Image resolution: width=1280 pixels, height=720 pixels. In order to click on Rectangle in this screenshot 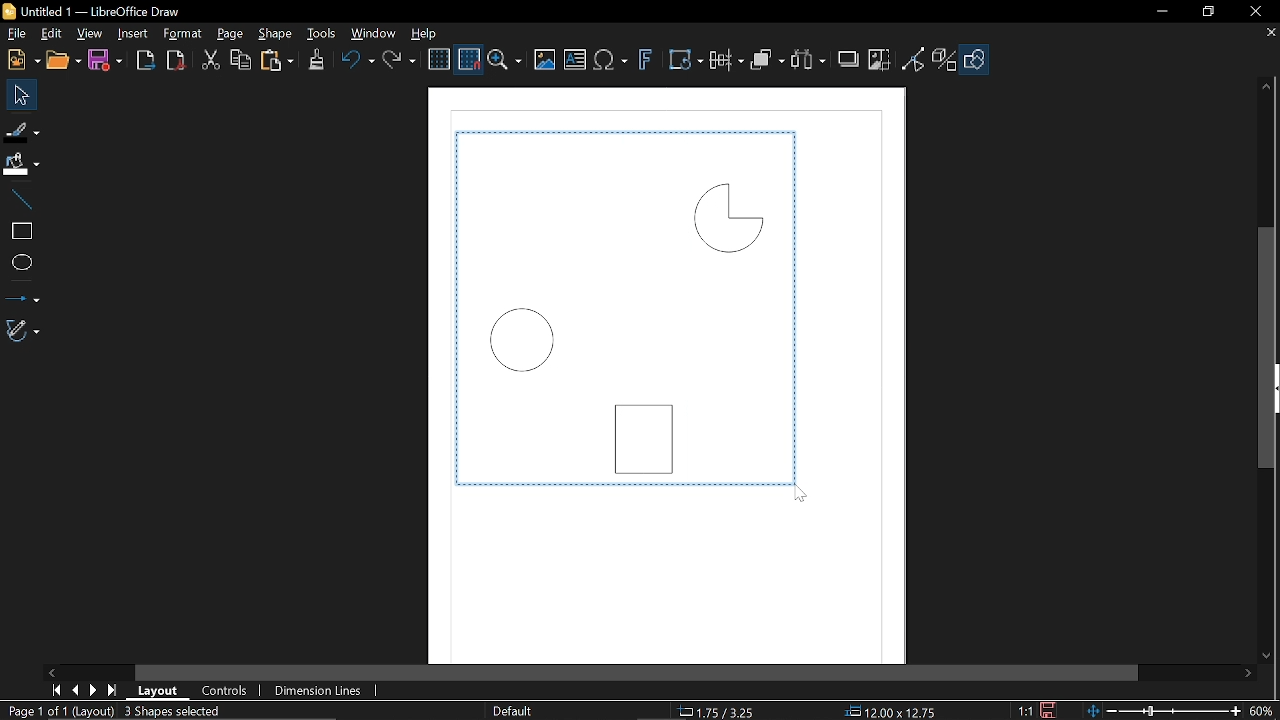, I will do `click(648, 433)`.